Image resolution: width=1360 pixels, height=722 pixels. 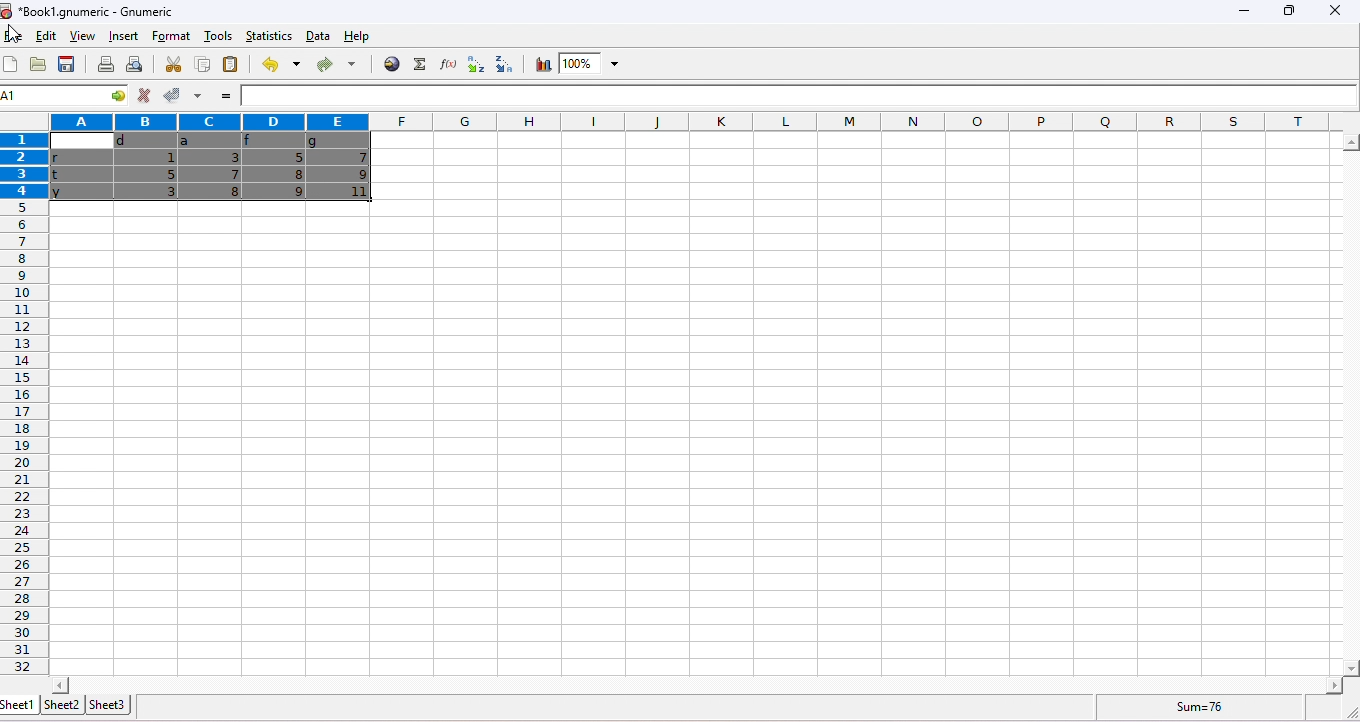 I want to click on print preview, so click(x=133, y=65).